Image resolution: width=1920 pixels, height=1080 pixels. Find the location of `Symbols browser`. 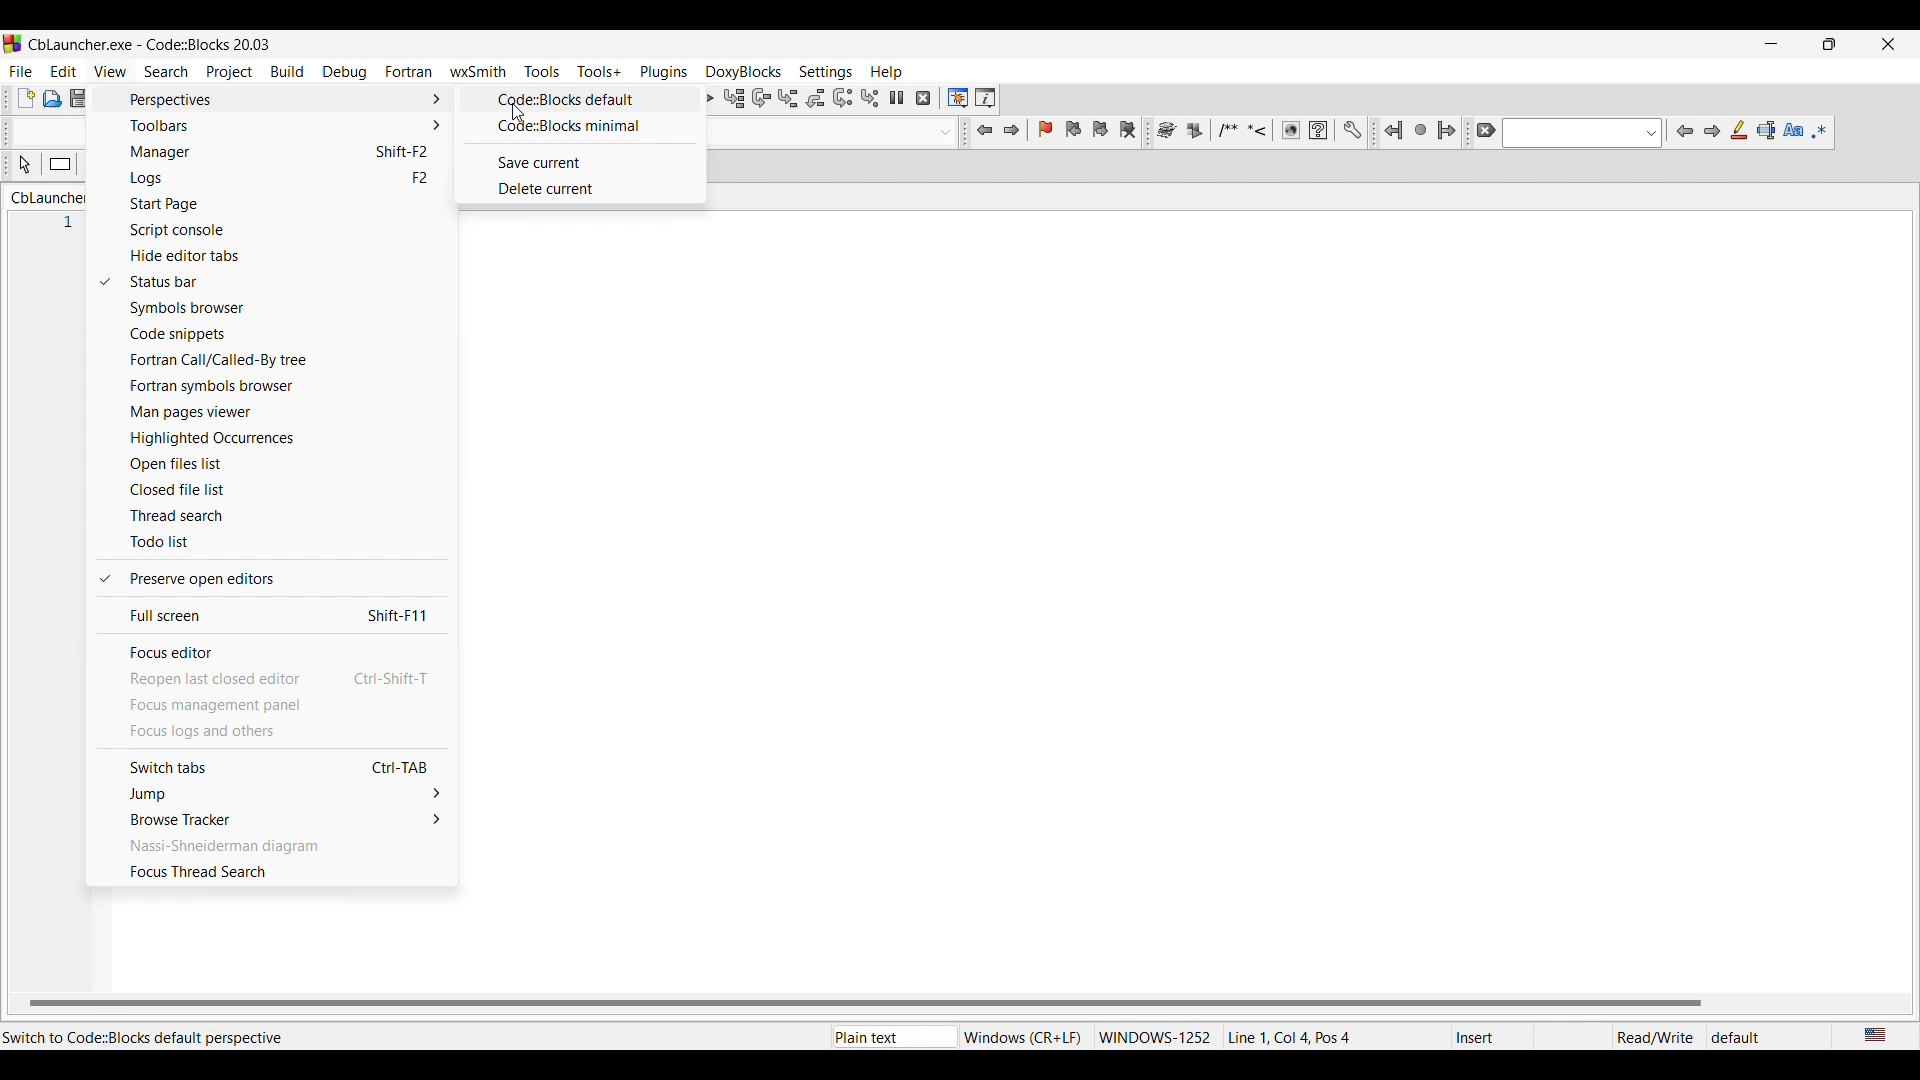

Symbols browser is located at coordinates (287, 309).